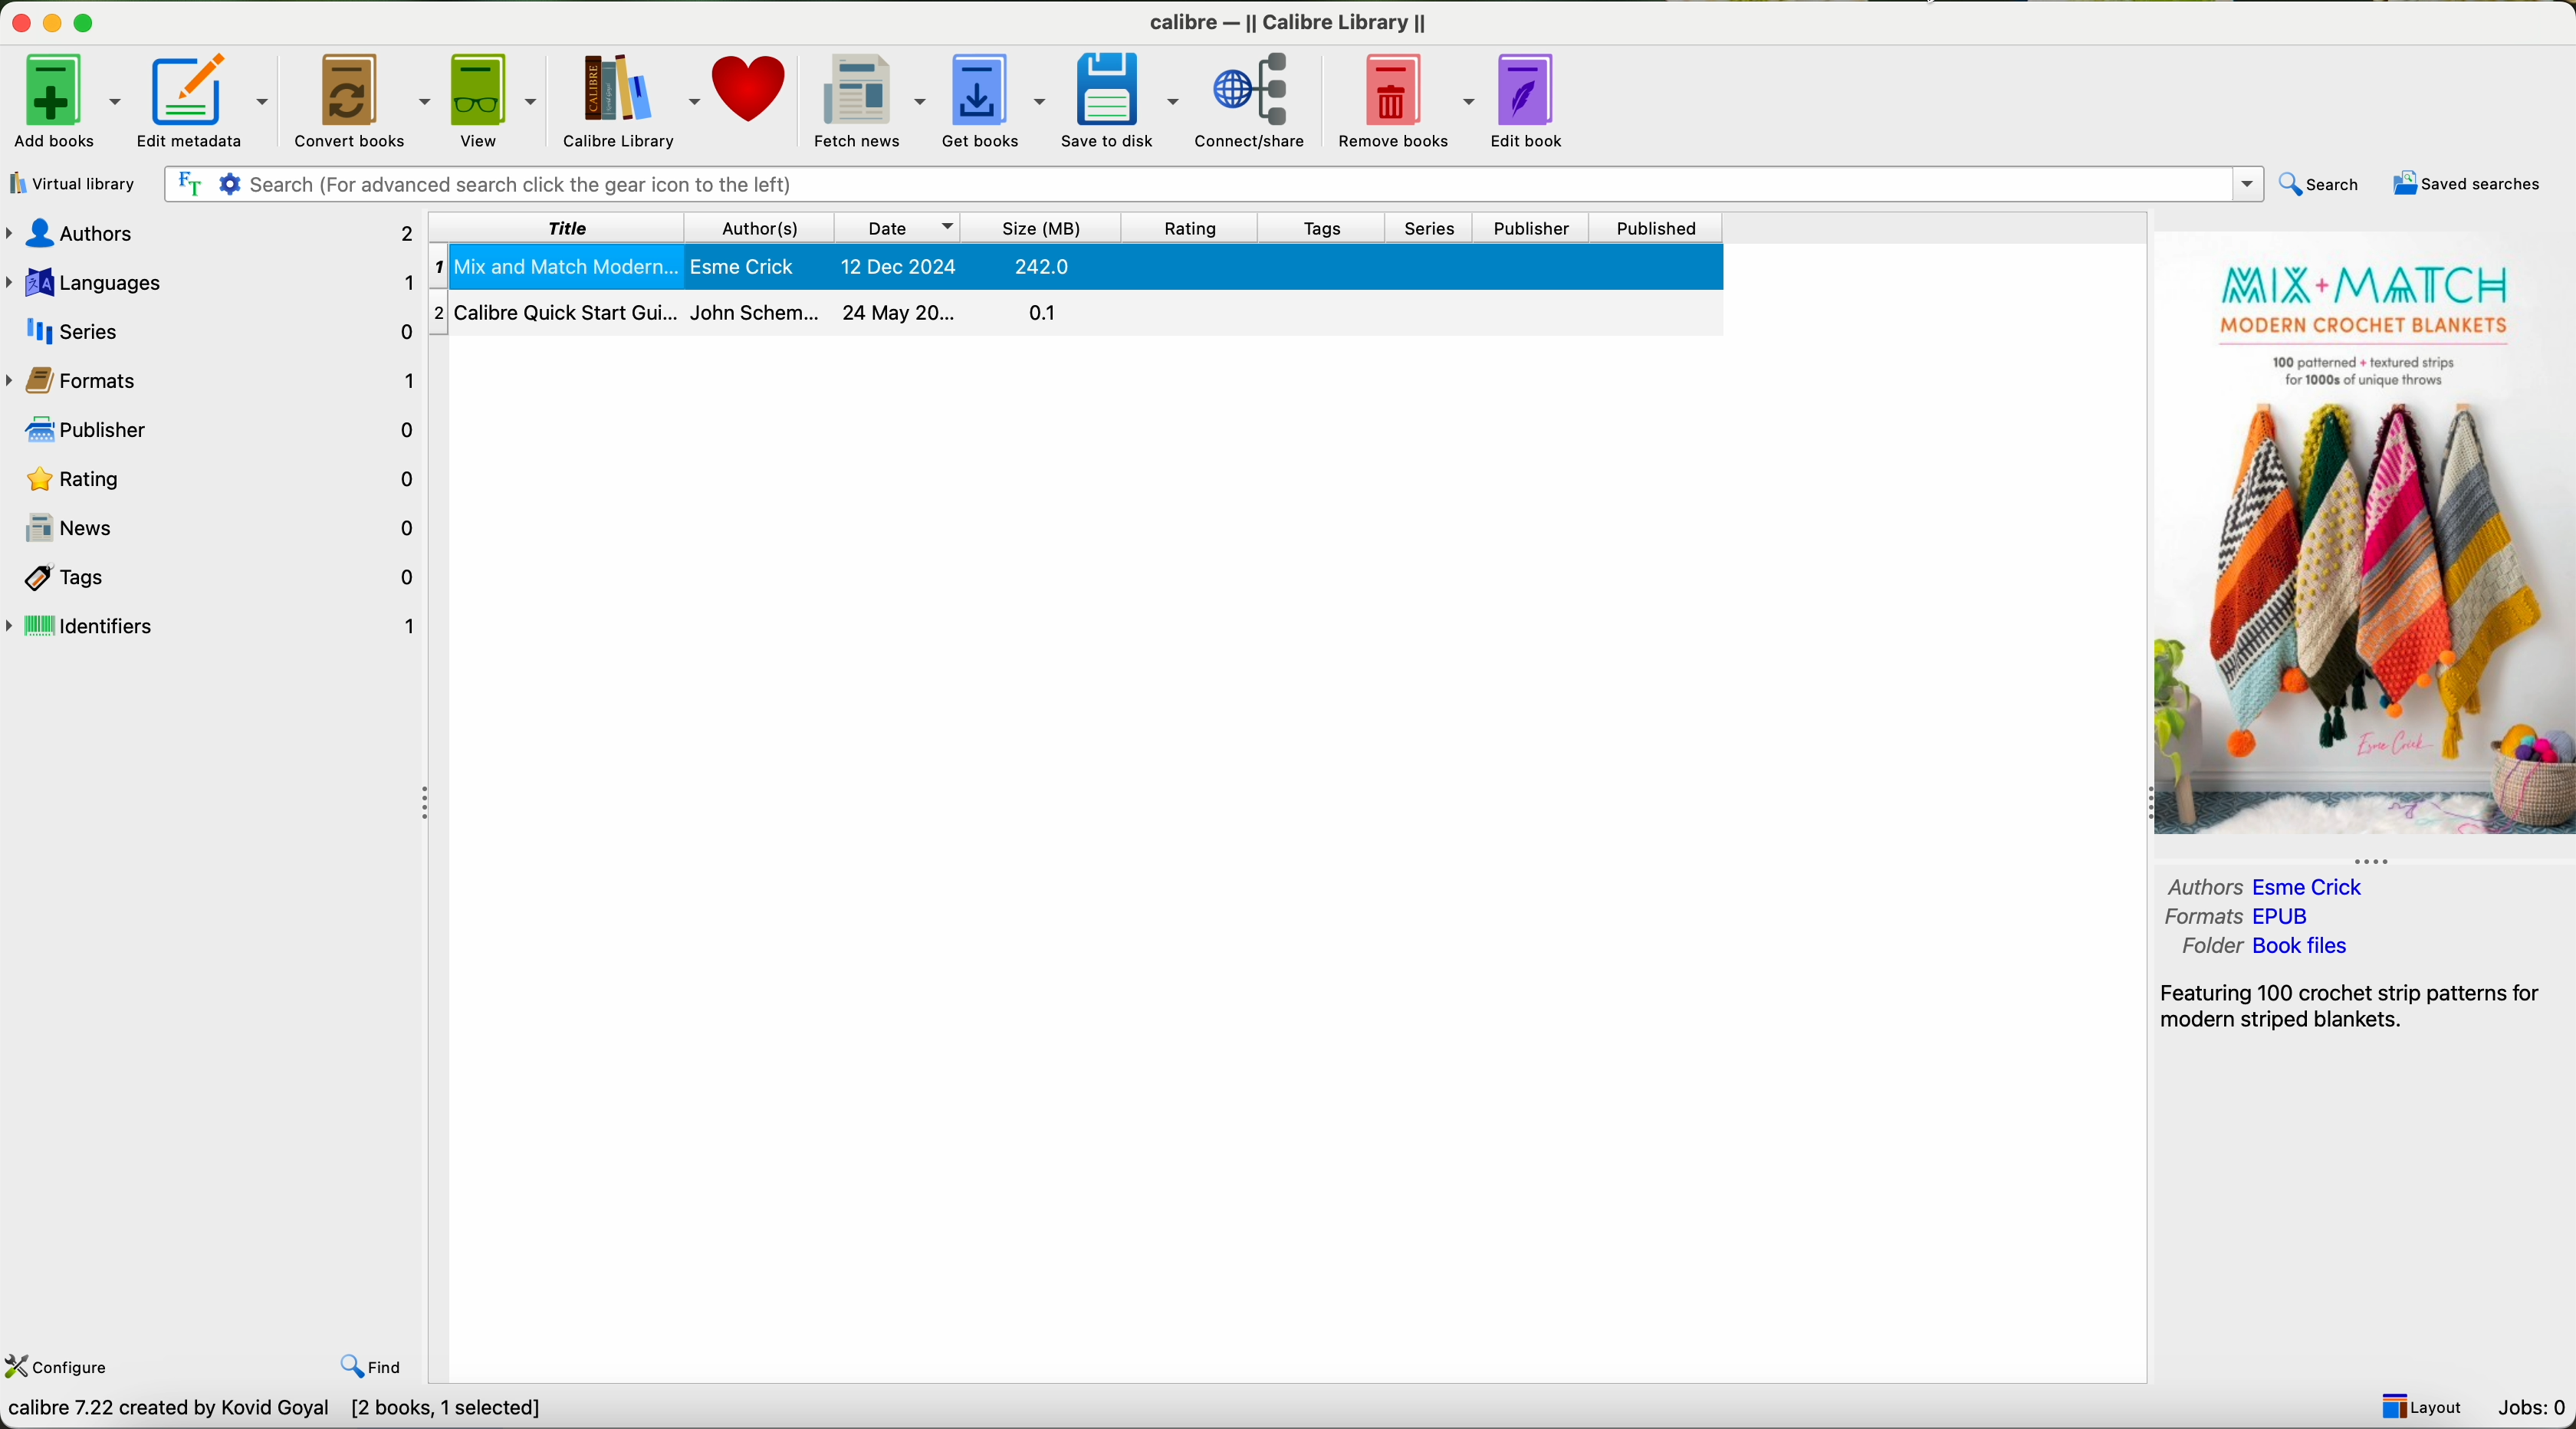 This screenshot has width=2576, height=1429. I want to click on calibre library, so click(628, 98).